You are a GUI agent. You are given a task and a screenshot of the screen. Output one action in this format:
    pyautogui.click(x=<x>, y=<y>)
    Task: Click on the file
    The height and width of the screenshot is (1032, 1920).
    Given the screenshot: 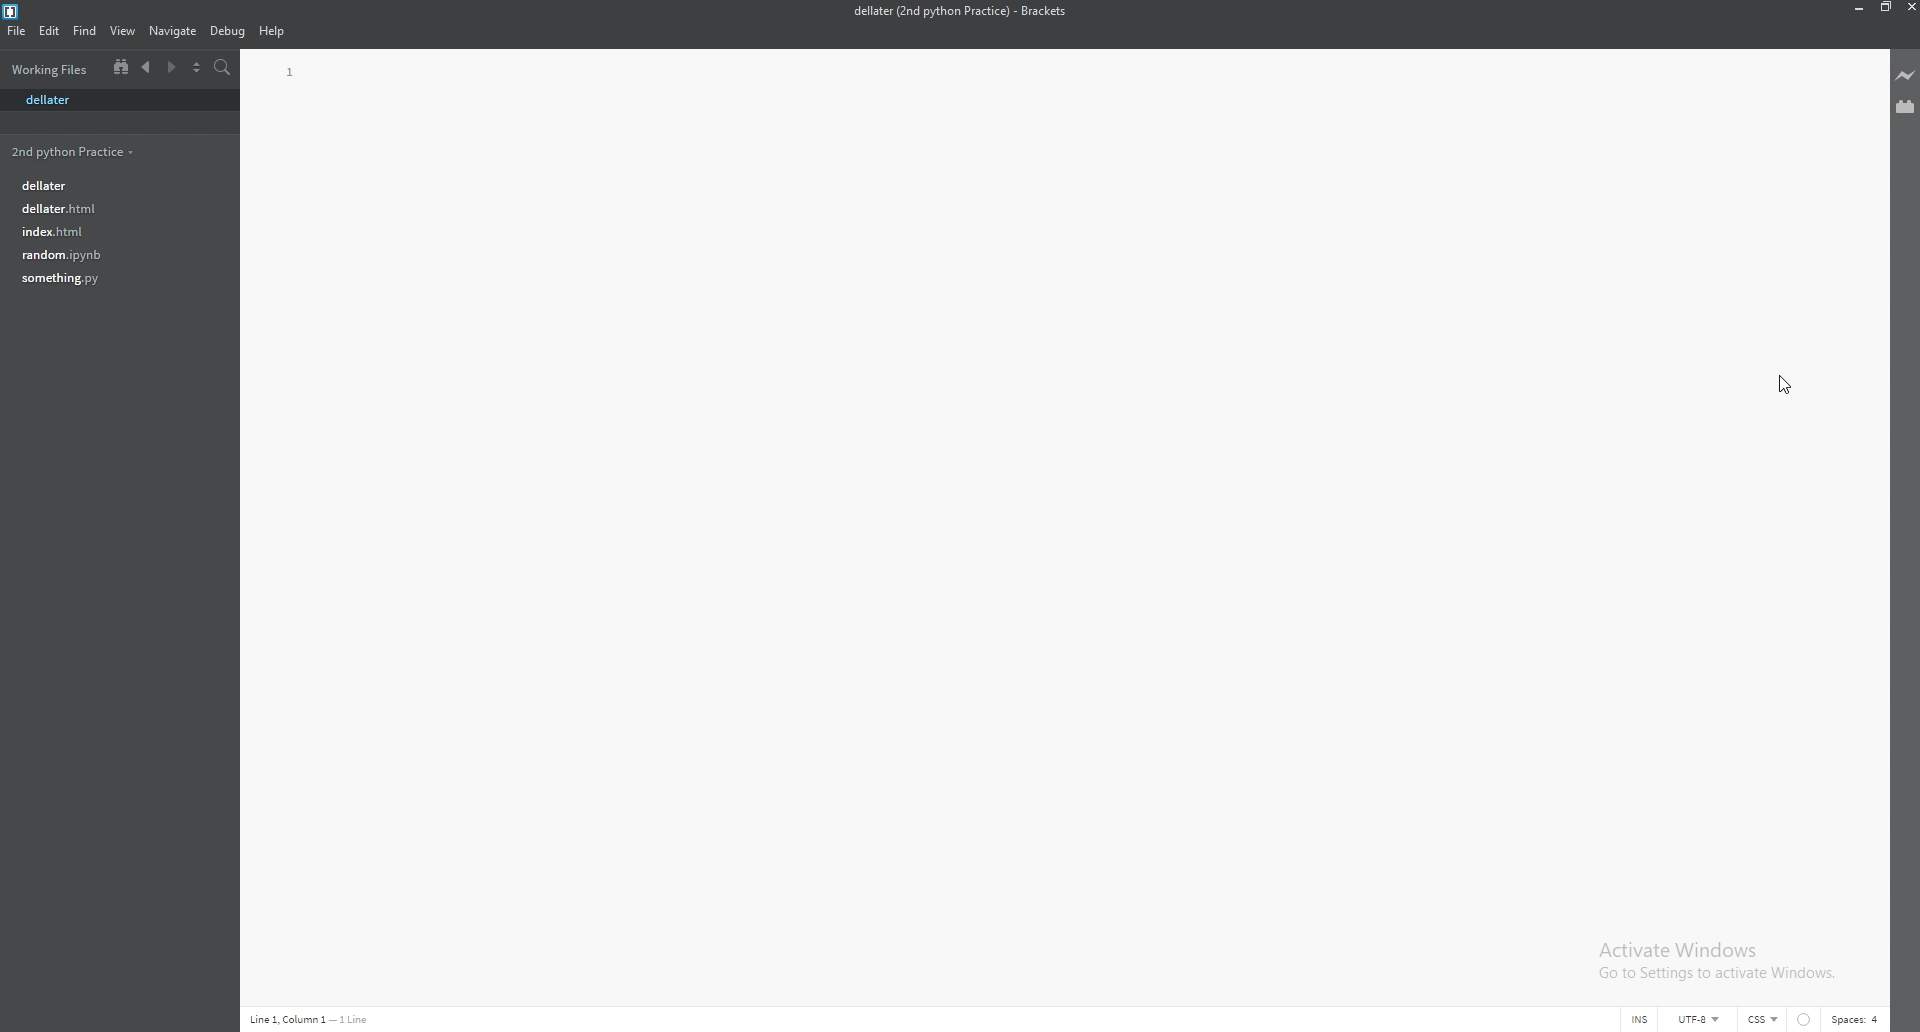 What is the action you would take?
    pyautogui.click(x=113, y=183)
    